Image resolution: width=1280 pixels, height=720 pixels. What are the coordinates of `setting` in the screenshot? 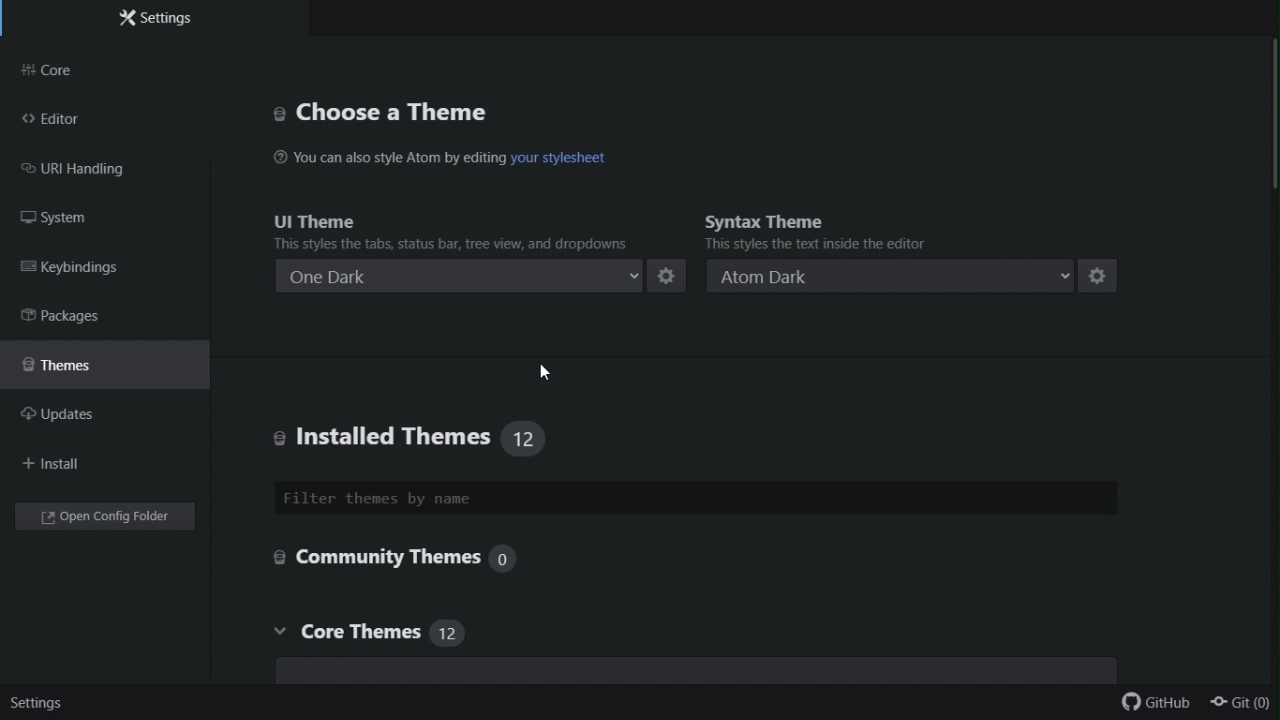 It's located at (40, 701).